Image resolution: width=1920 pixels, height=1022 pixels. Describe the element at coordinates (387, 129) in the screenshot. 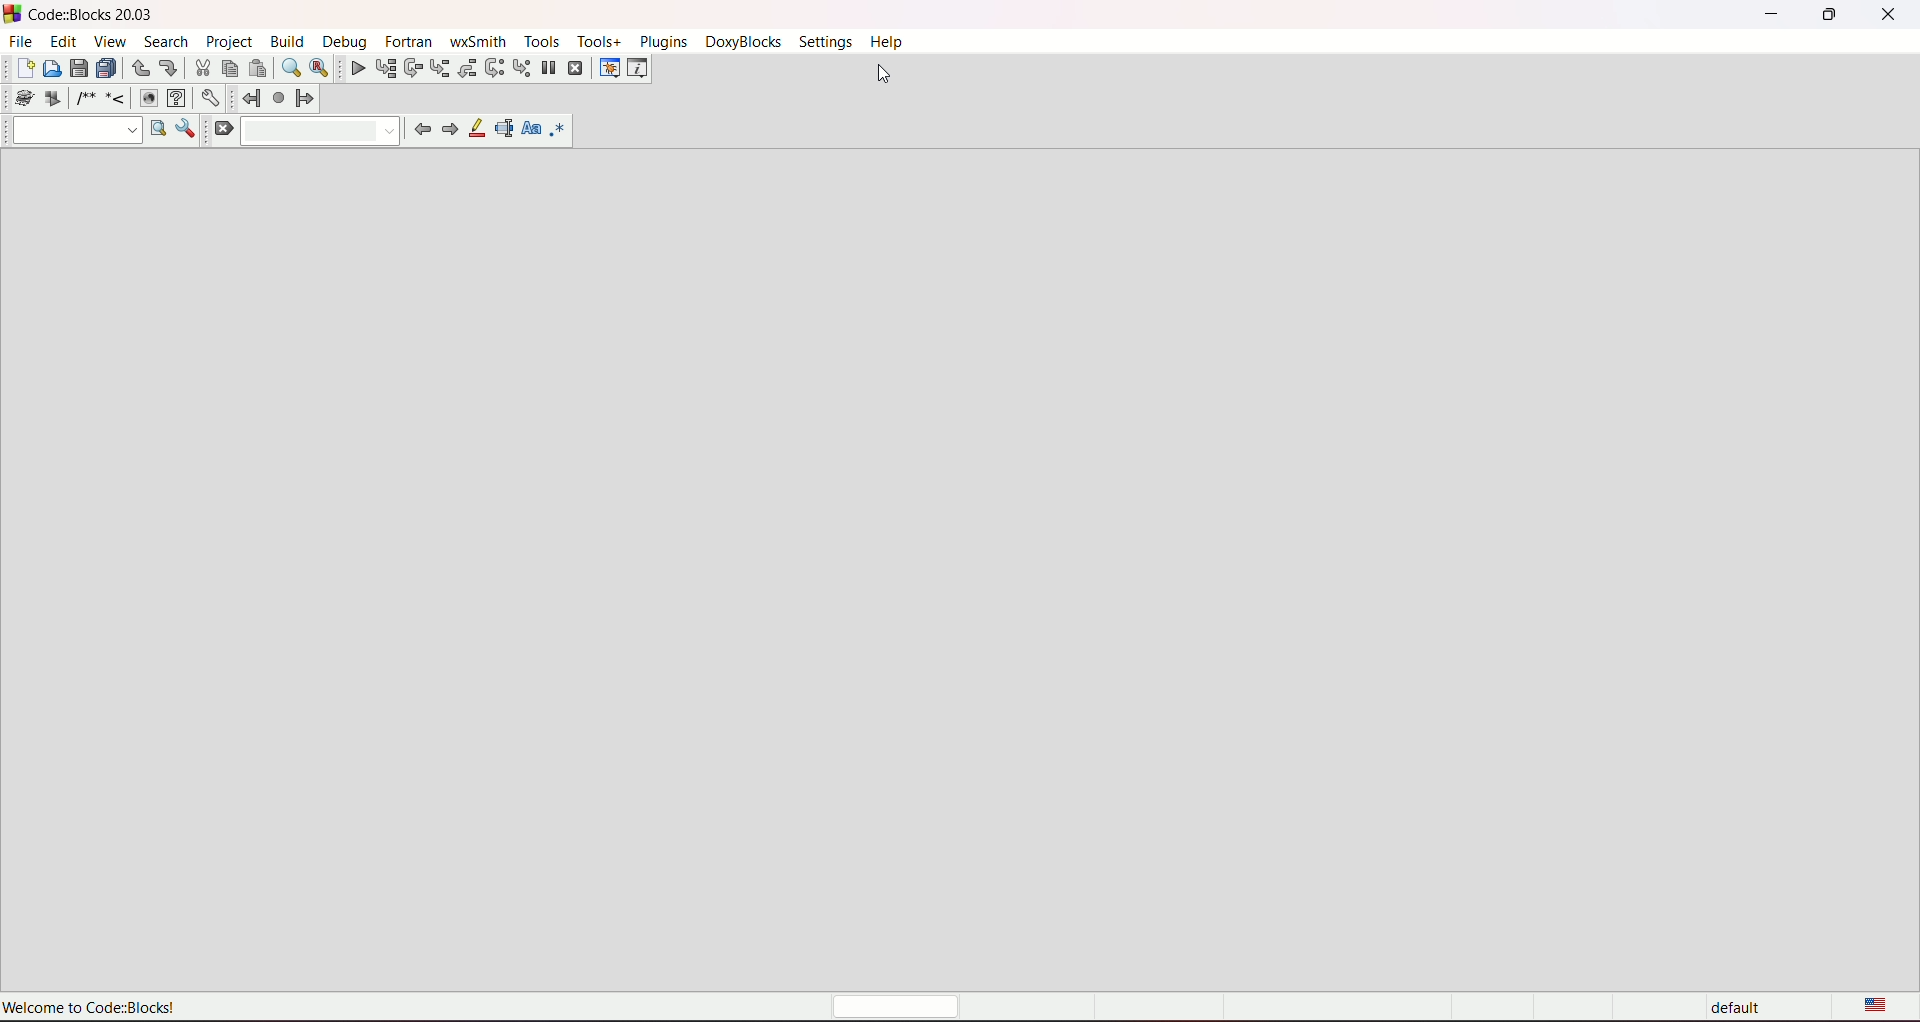

I see `Drop down` at that location.